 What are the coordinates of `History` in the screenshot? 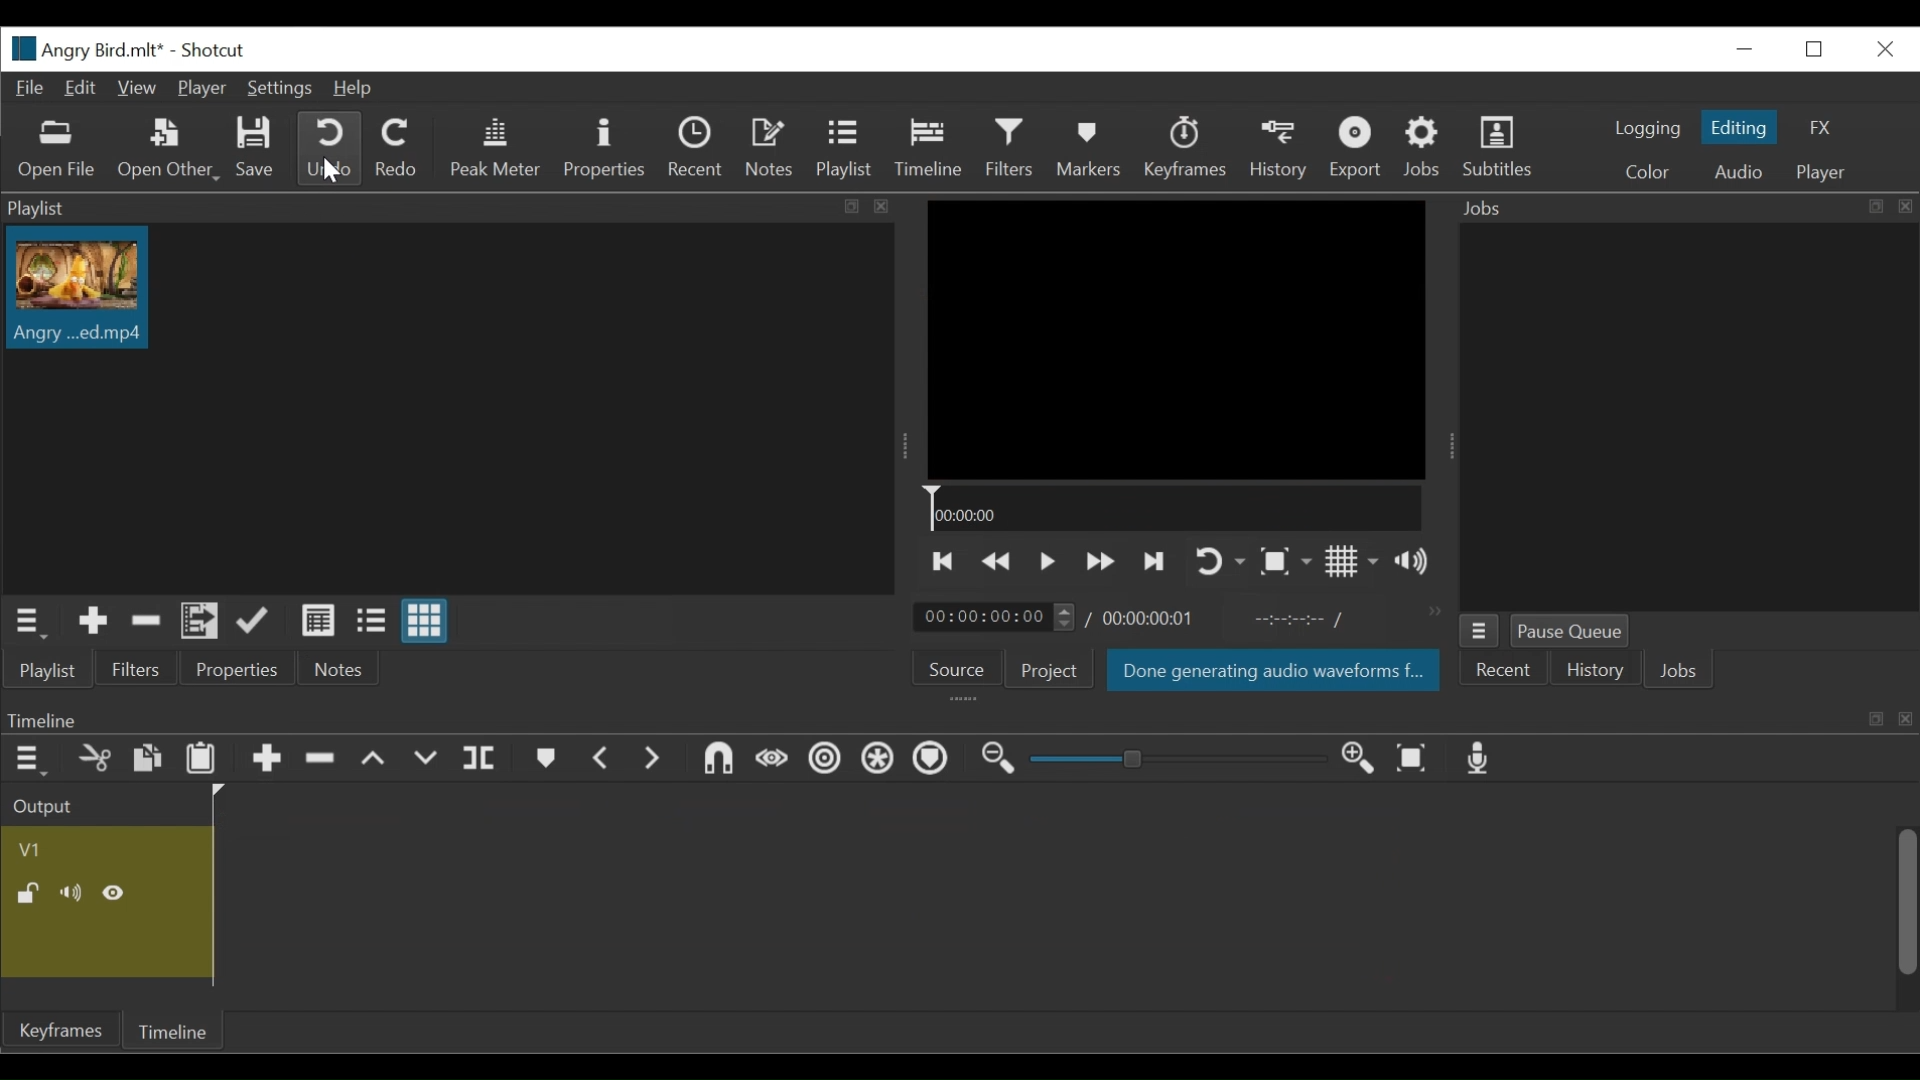 It's located at (1592, 670).